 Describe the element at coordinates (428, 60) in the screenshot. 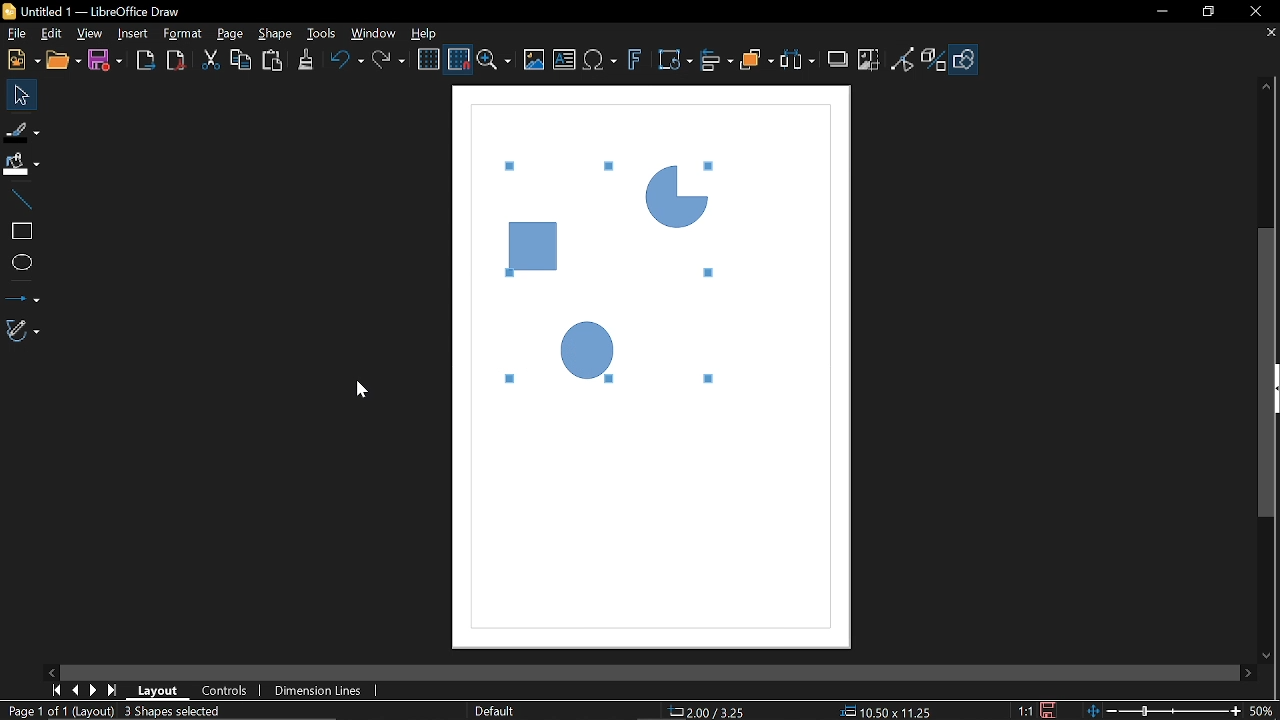

I see `Display grid` at that location.